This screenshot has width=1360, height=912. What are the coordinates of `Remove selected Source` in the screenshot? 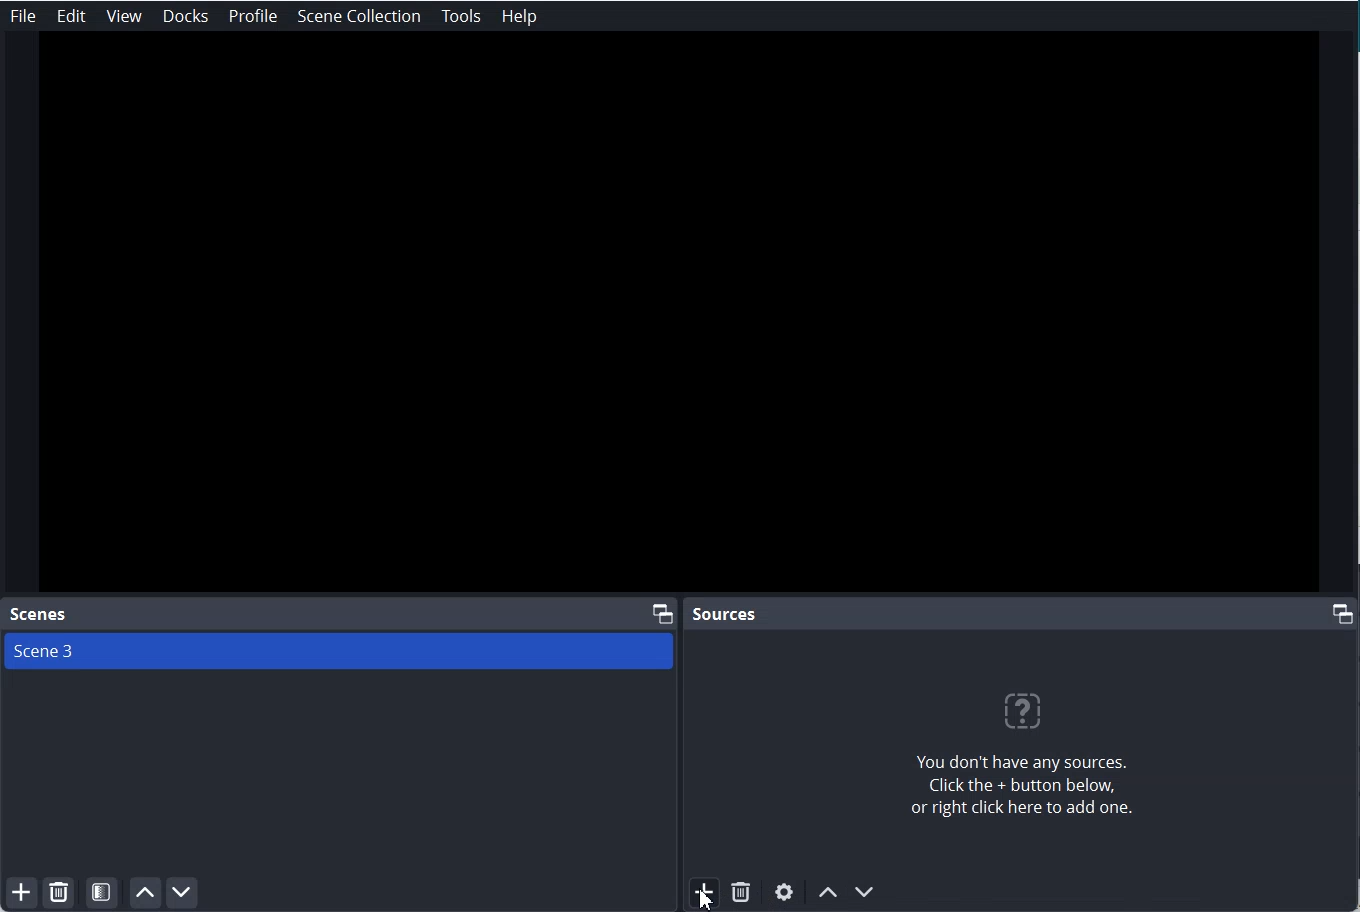 It's located at (741, 893).